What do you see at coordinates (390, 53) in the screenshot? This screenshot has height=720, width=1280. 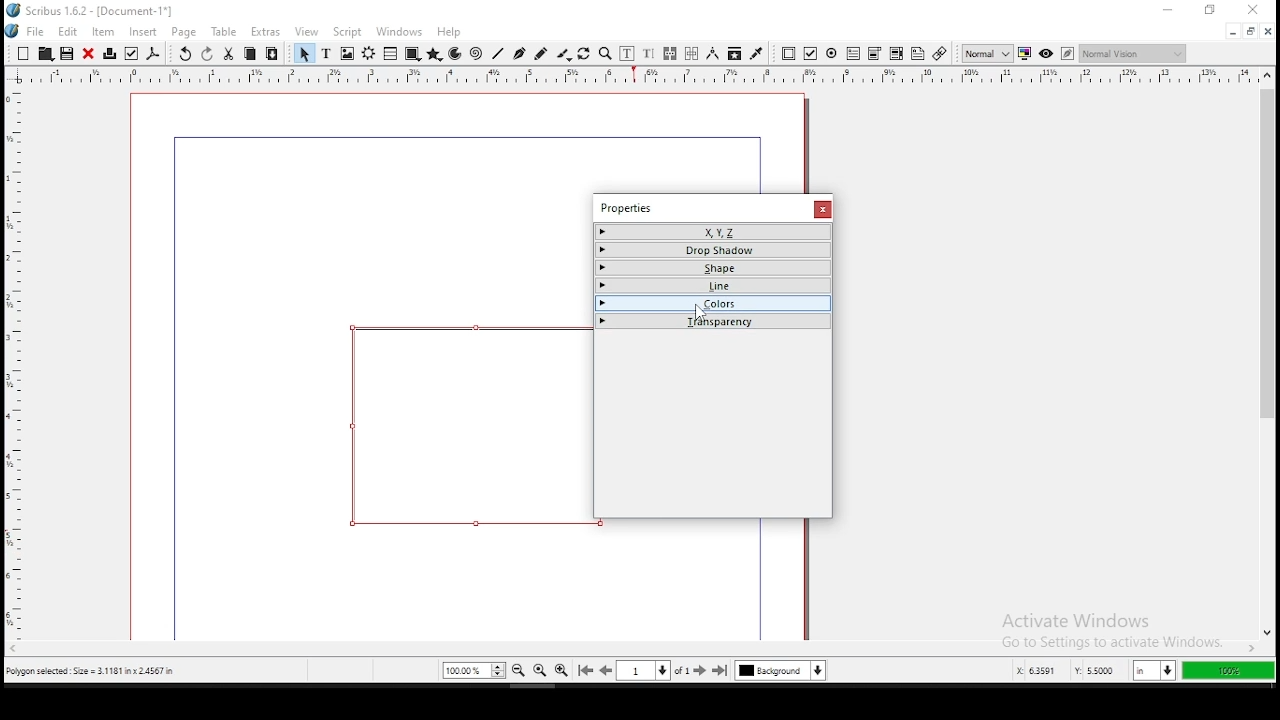 I see `table` at bounding box center [390, 53].